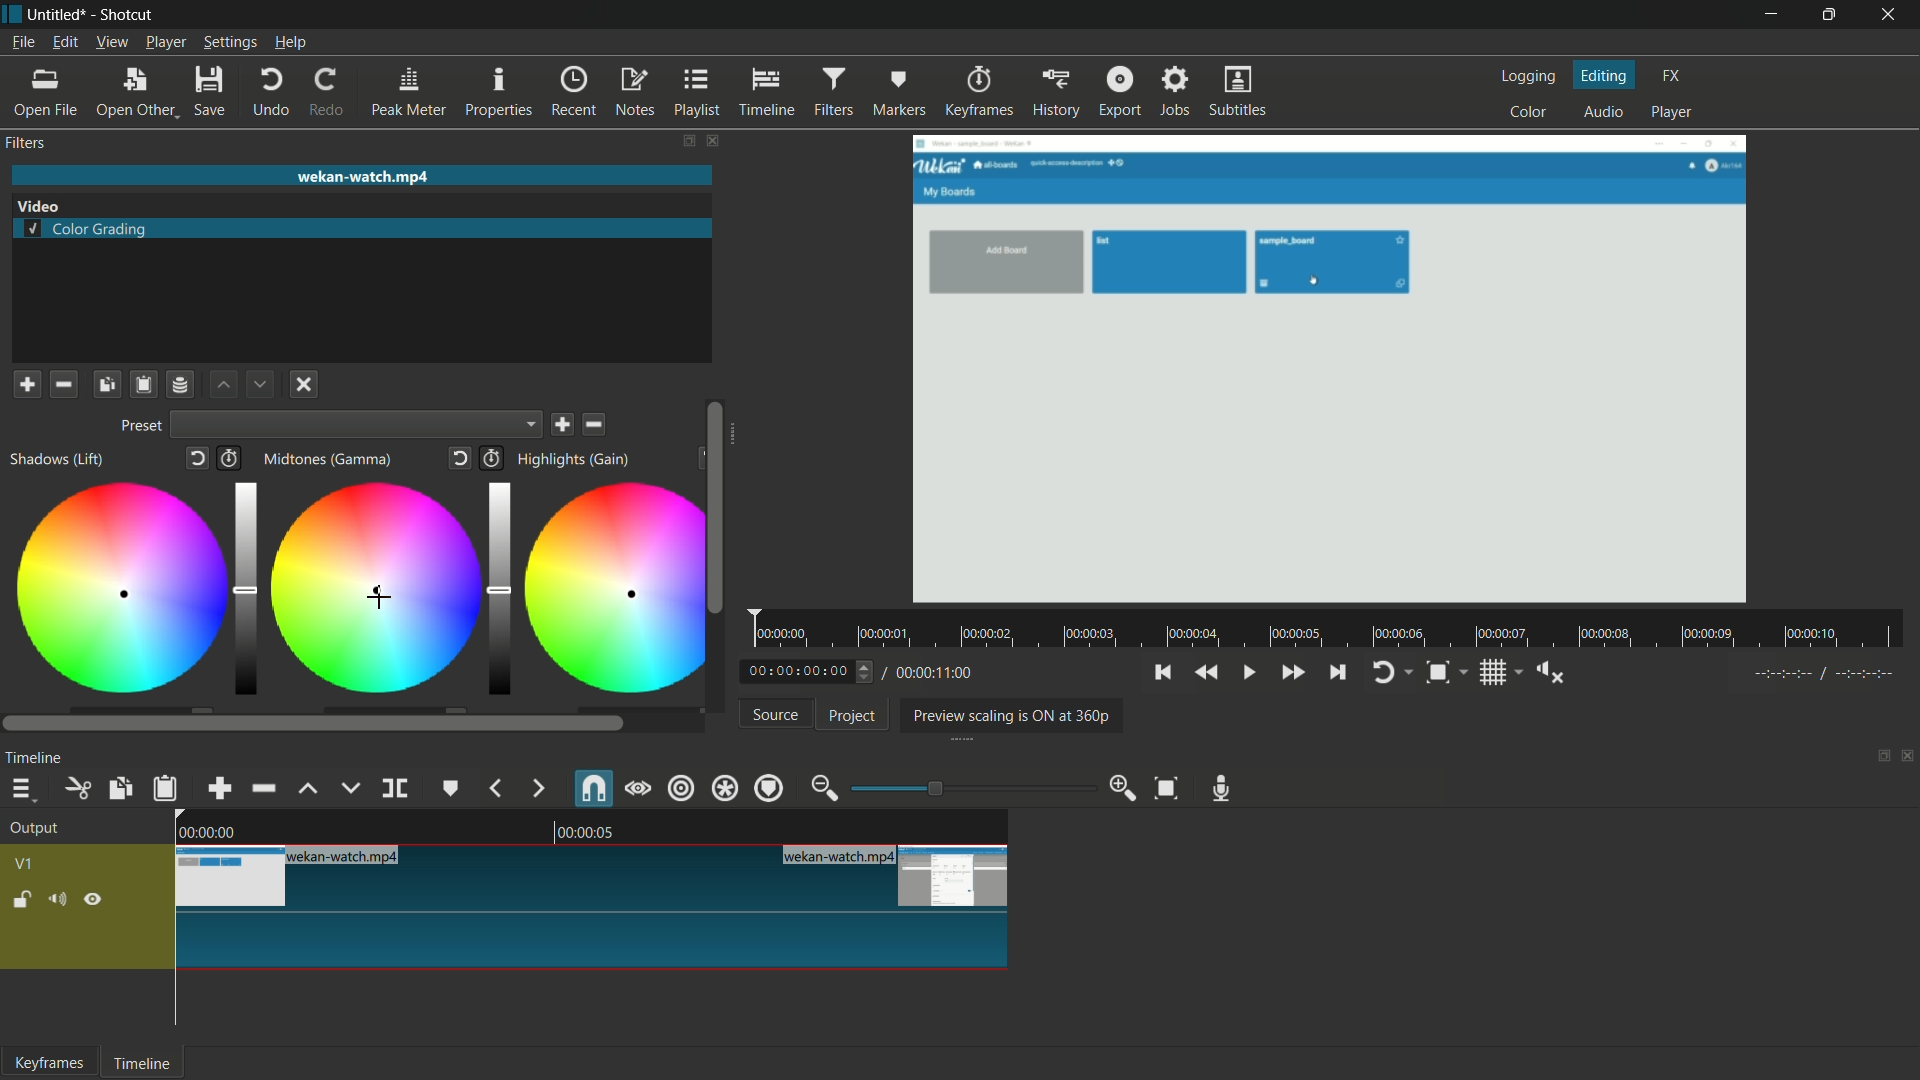 The height and width of the screenshot is (1080, 1920). Describe the element at coordinates (680, 788) in the screenshot. I see `ripple` at that location.